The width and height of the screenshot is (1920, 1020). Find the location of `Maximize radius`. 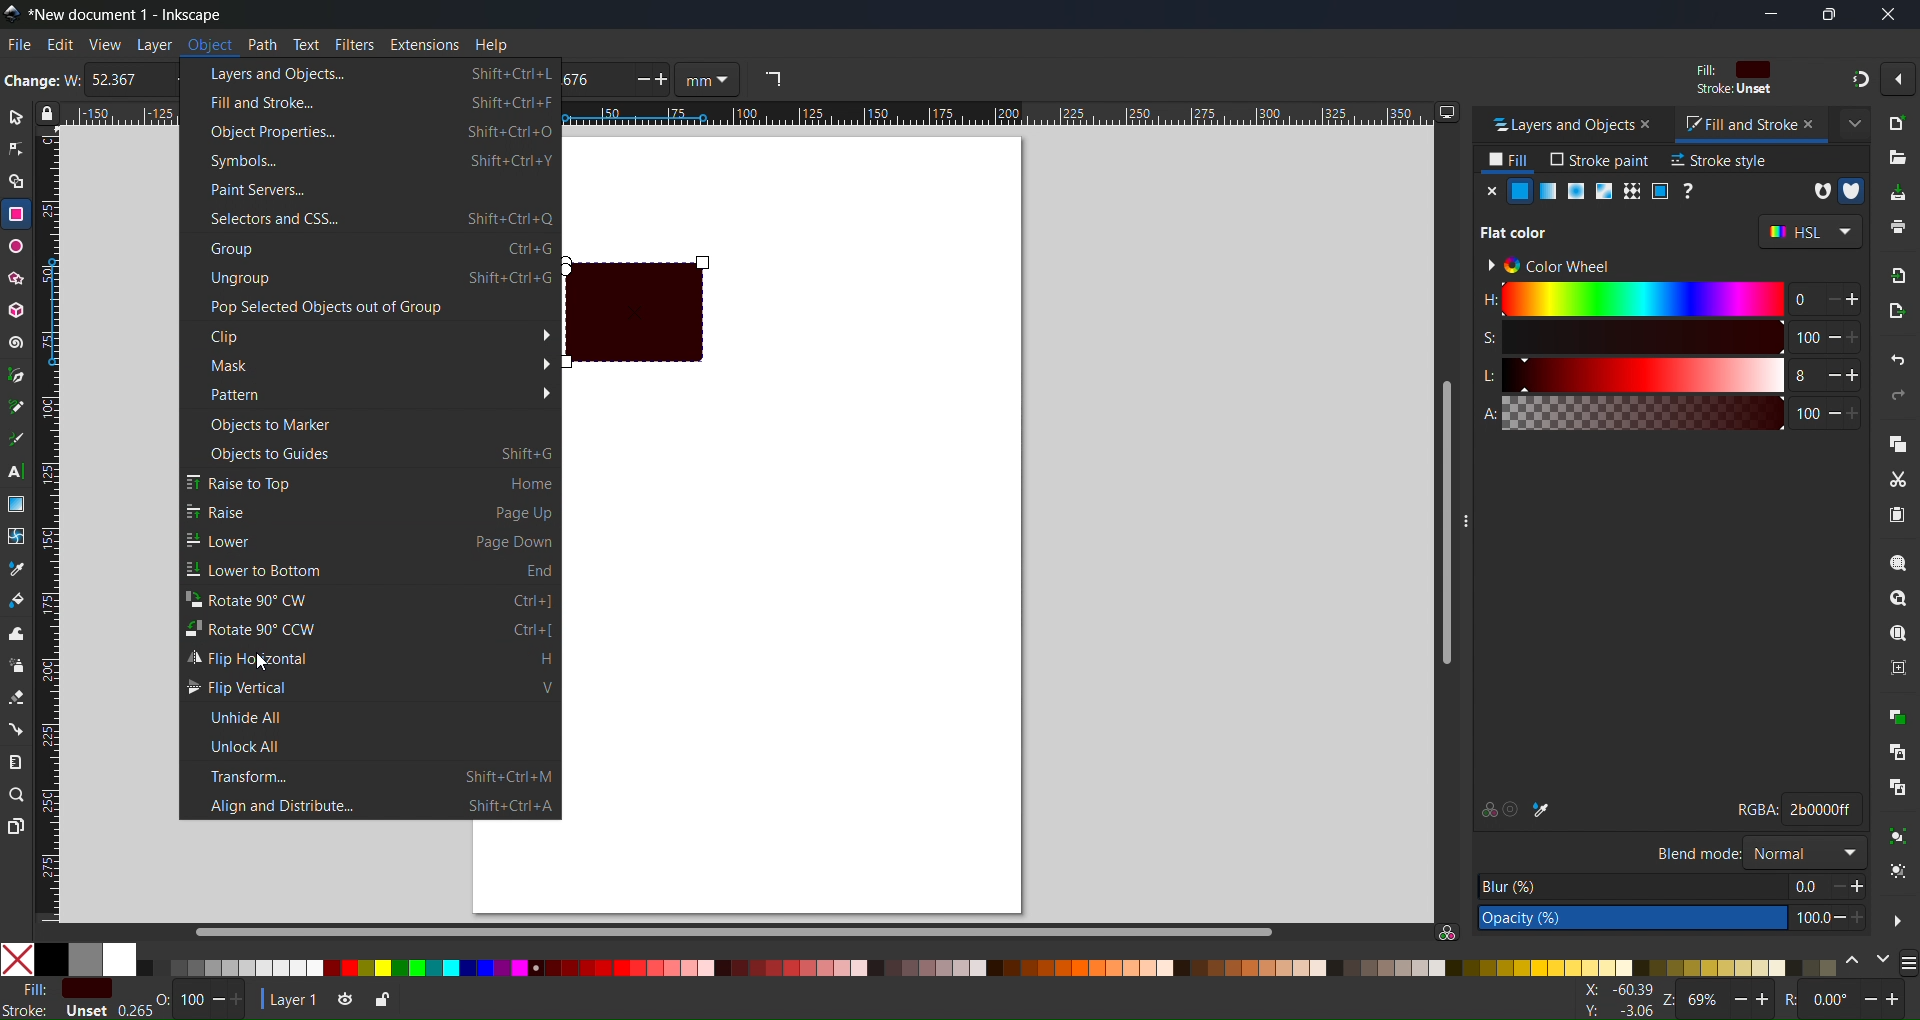

Maximize radius is located at coordinates (666, 81).